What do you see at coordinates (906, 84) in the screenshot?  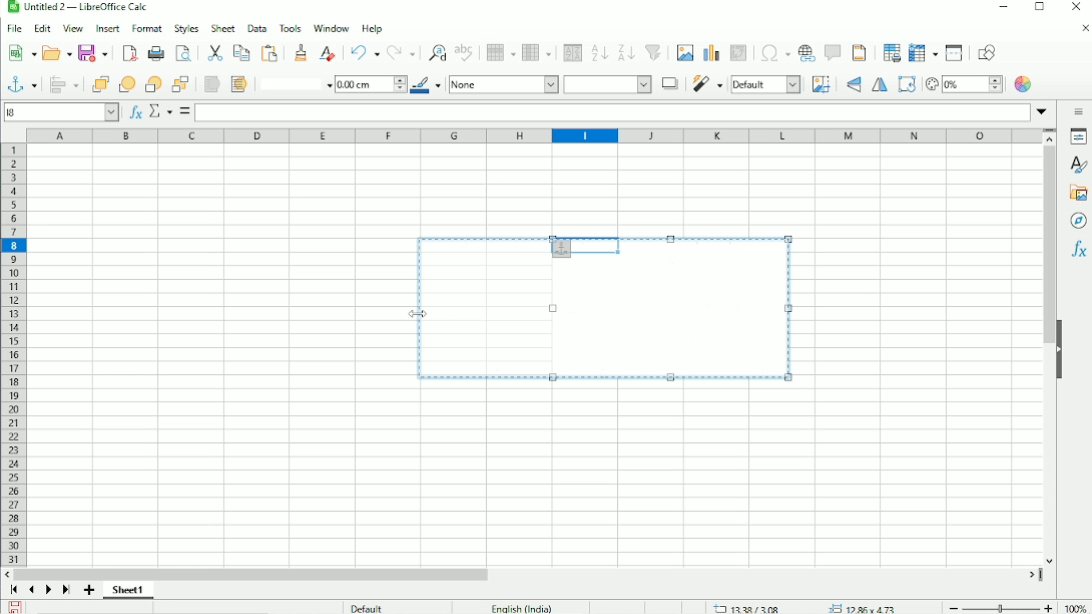 I see `Rotate` at bounding box center [906, 84].